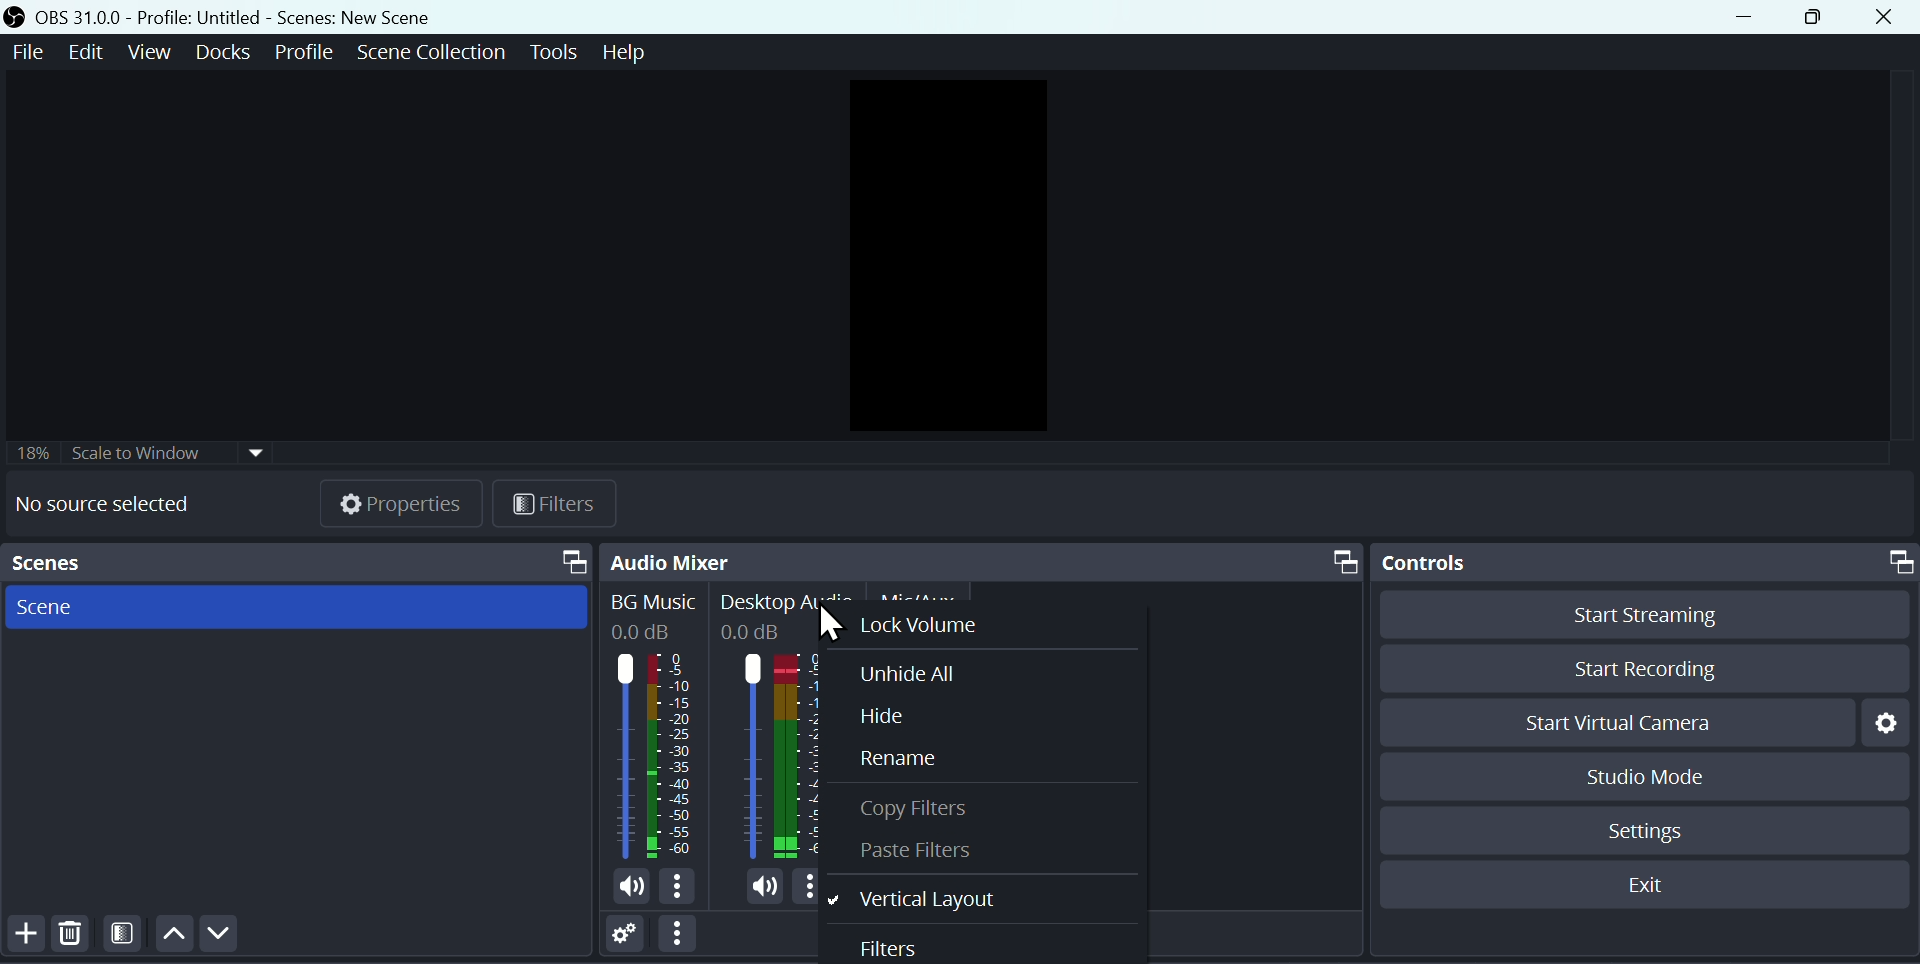  What do you see at coordinates (1648, 882) in the screenshot?
I see `Exit` at bounding box center [1648, 882].